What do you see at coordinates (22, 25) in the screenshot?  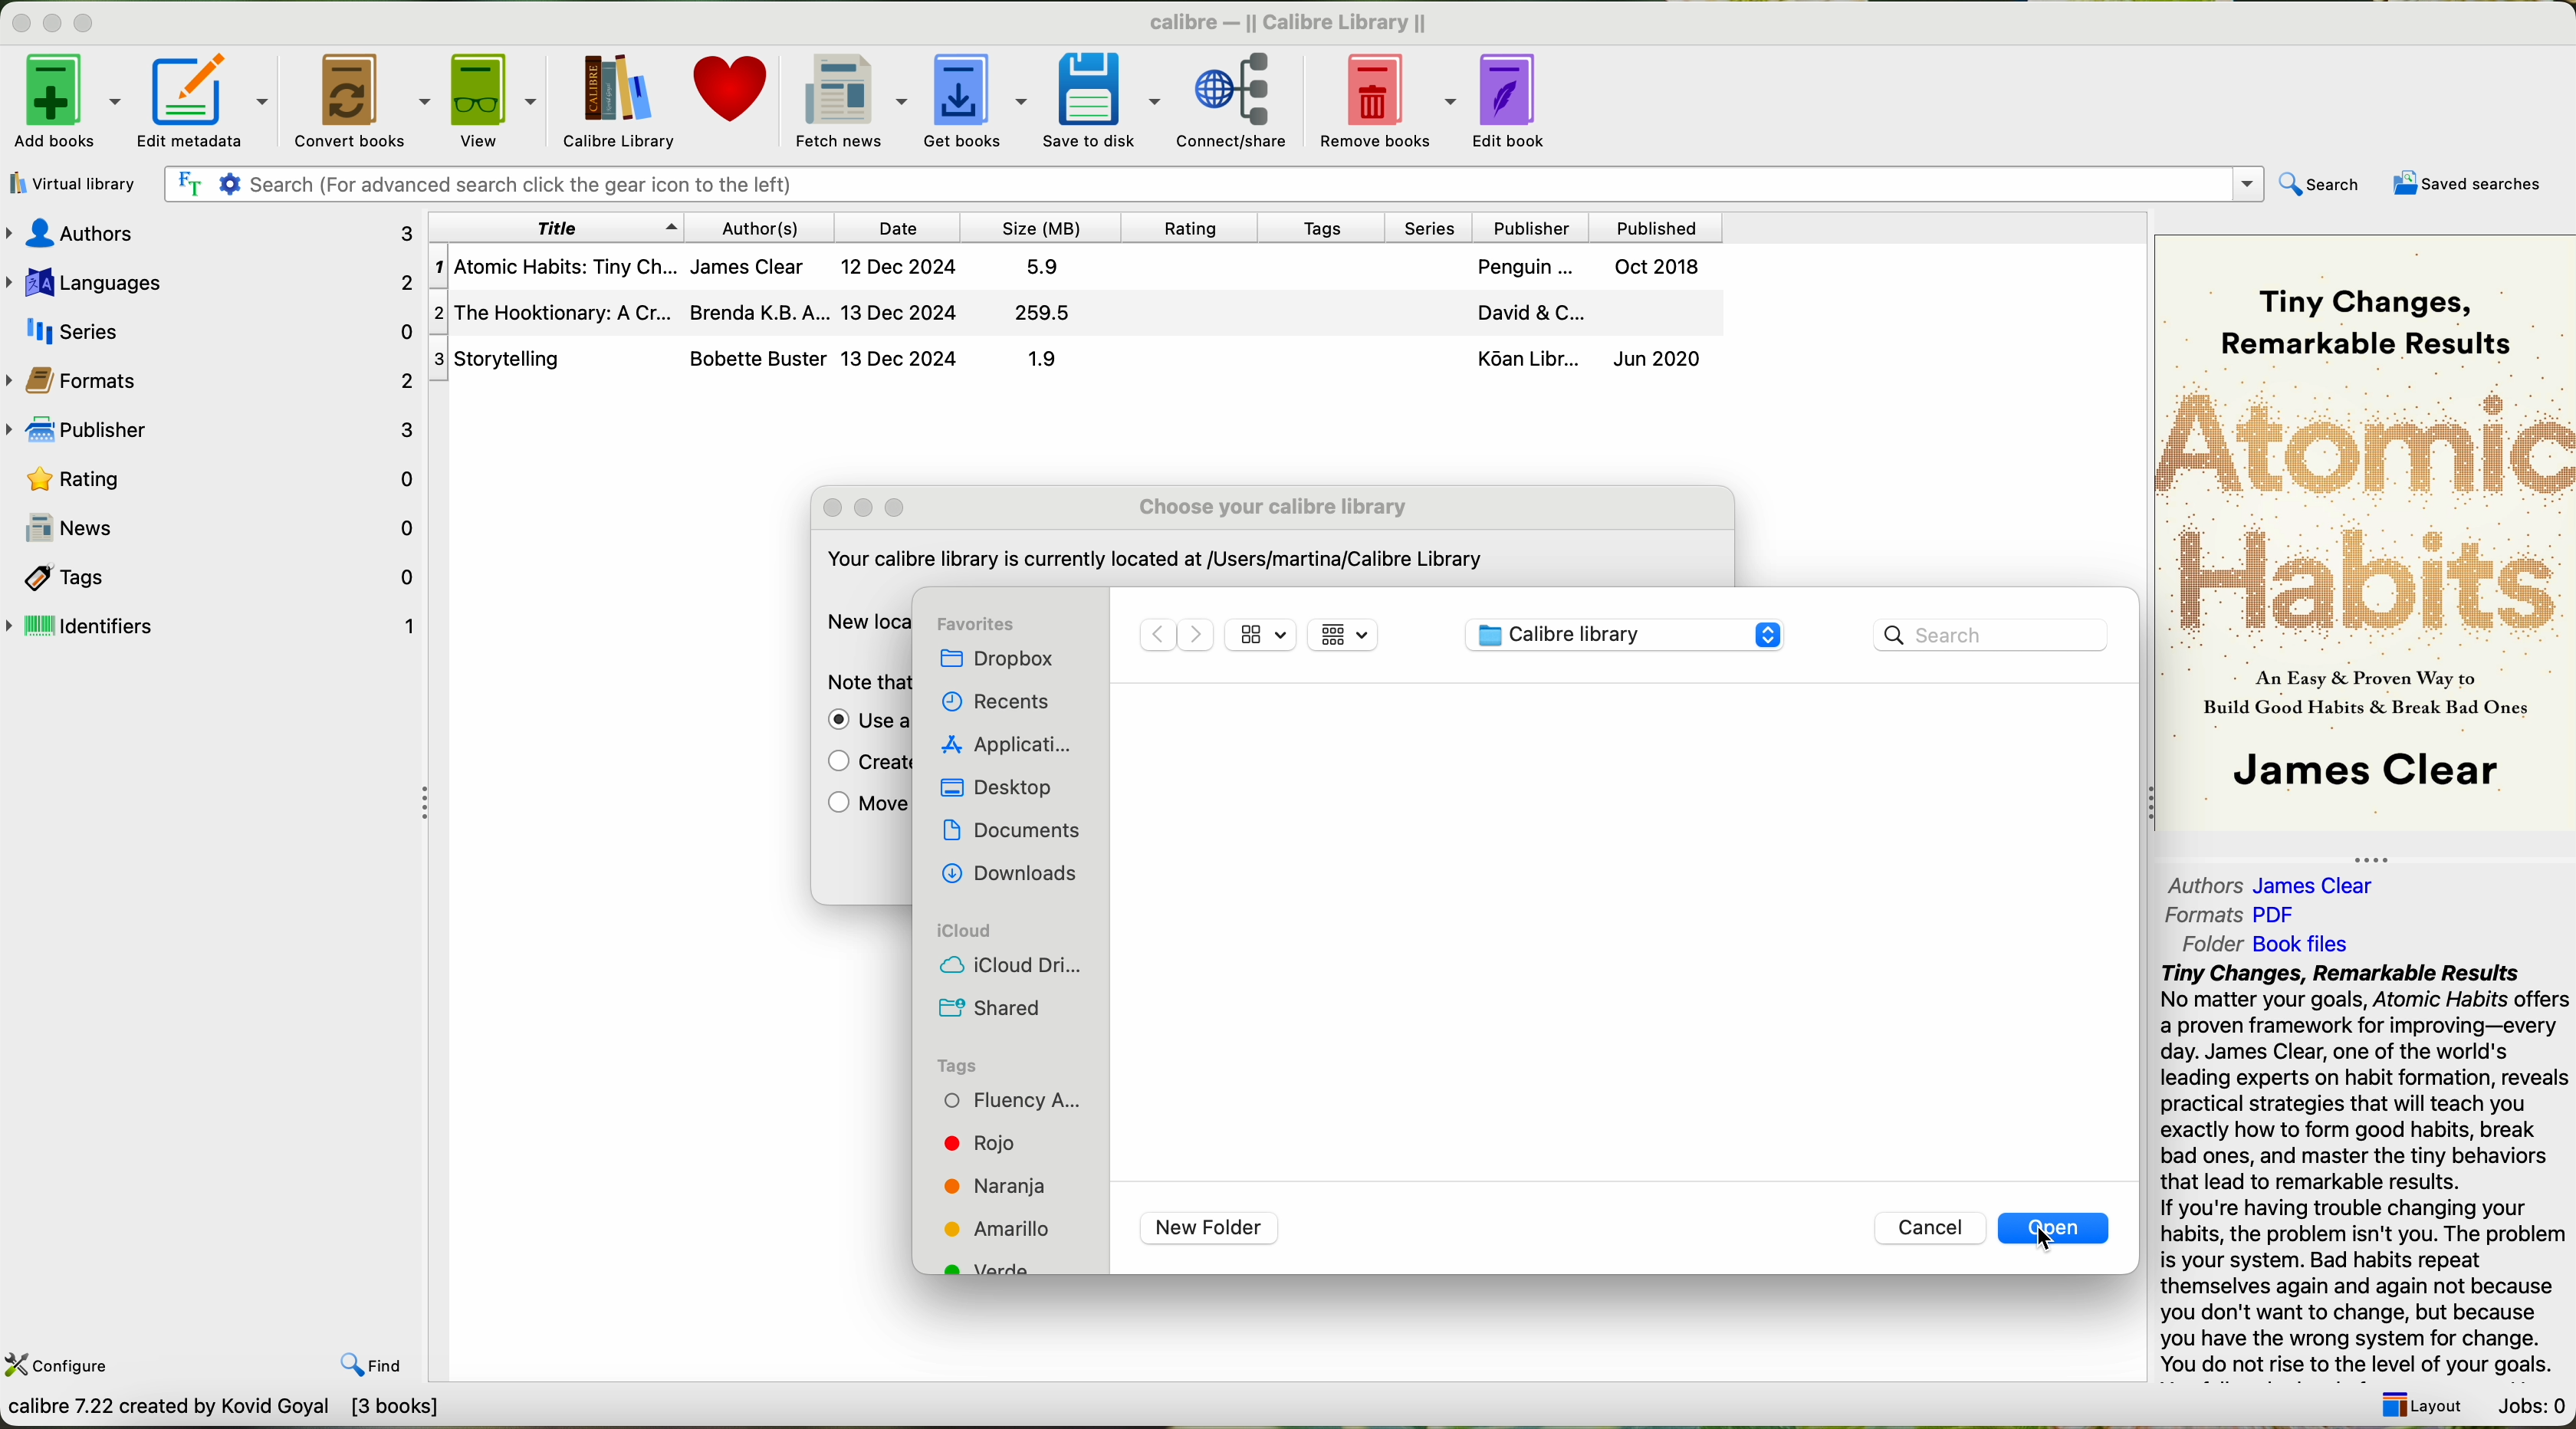 I see `Minimize` at bounding box center [22, 25].